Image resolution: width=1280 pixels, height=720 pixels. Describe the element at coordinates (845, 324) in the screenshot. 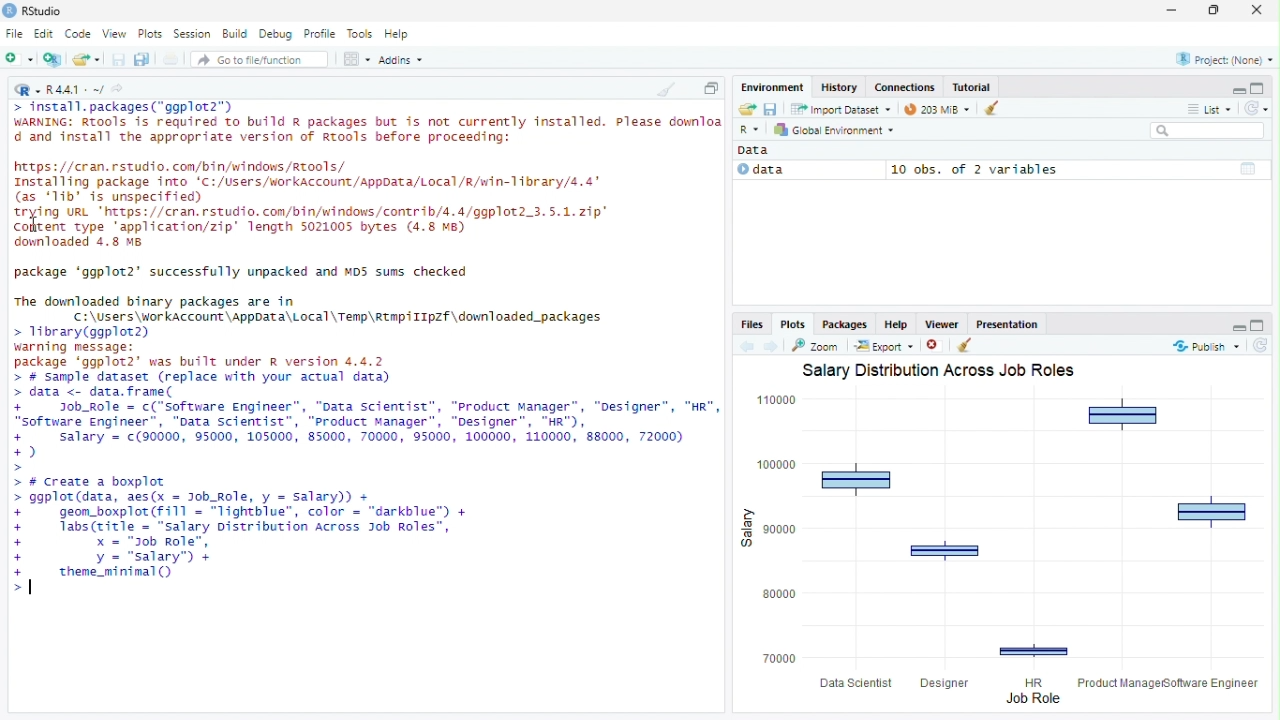

I see `Packages` at that location.